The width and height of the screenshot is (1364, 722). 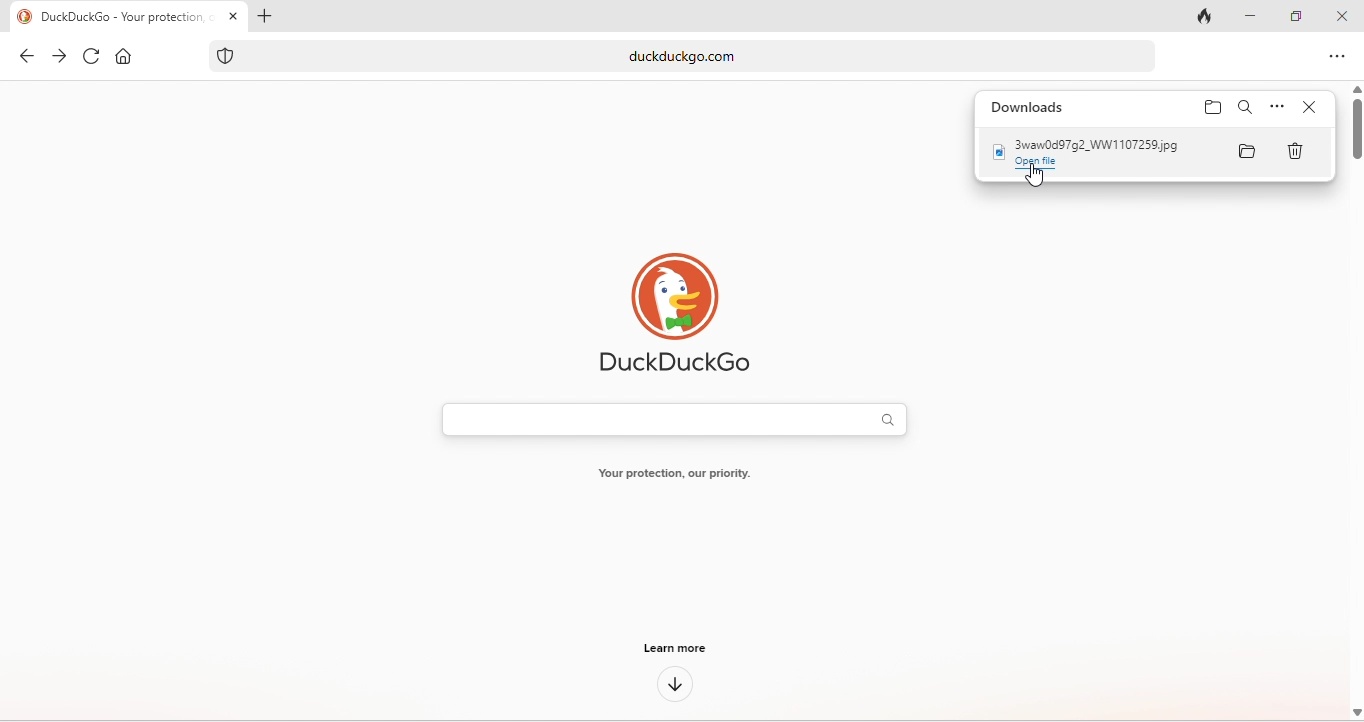 I want to click on open file, so click(x=1049, y=165).